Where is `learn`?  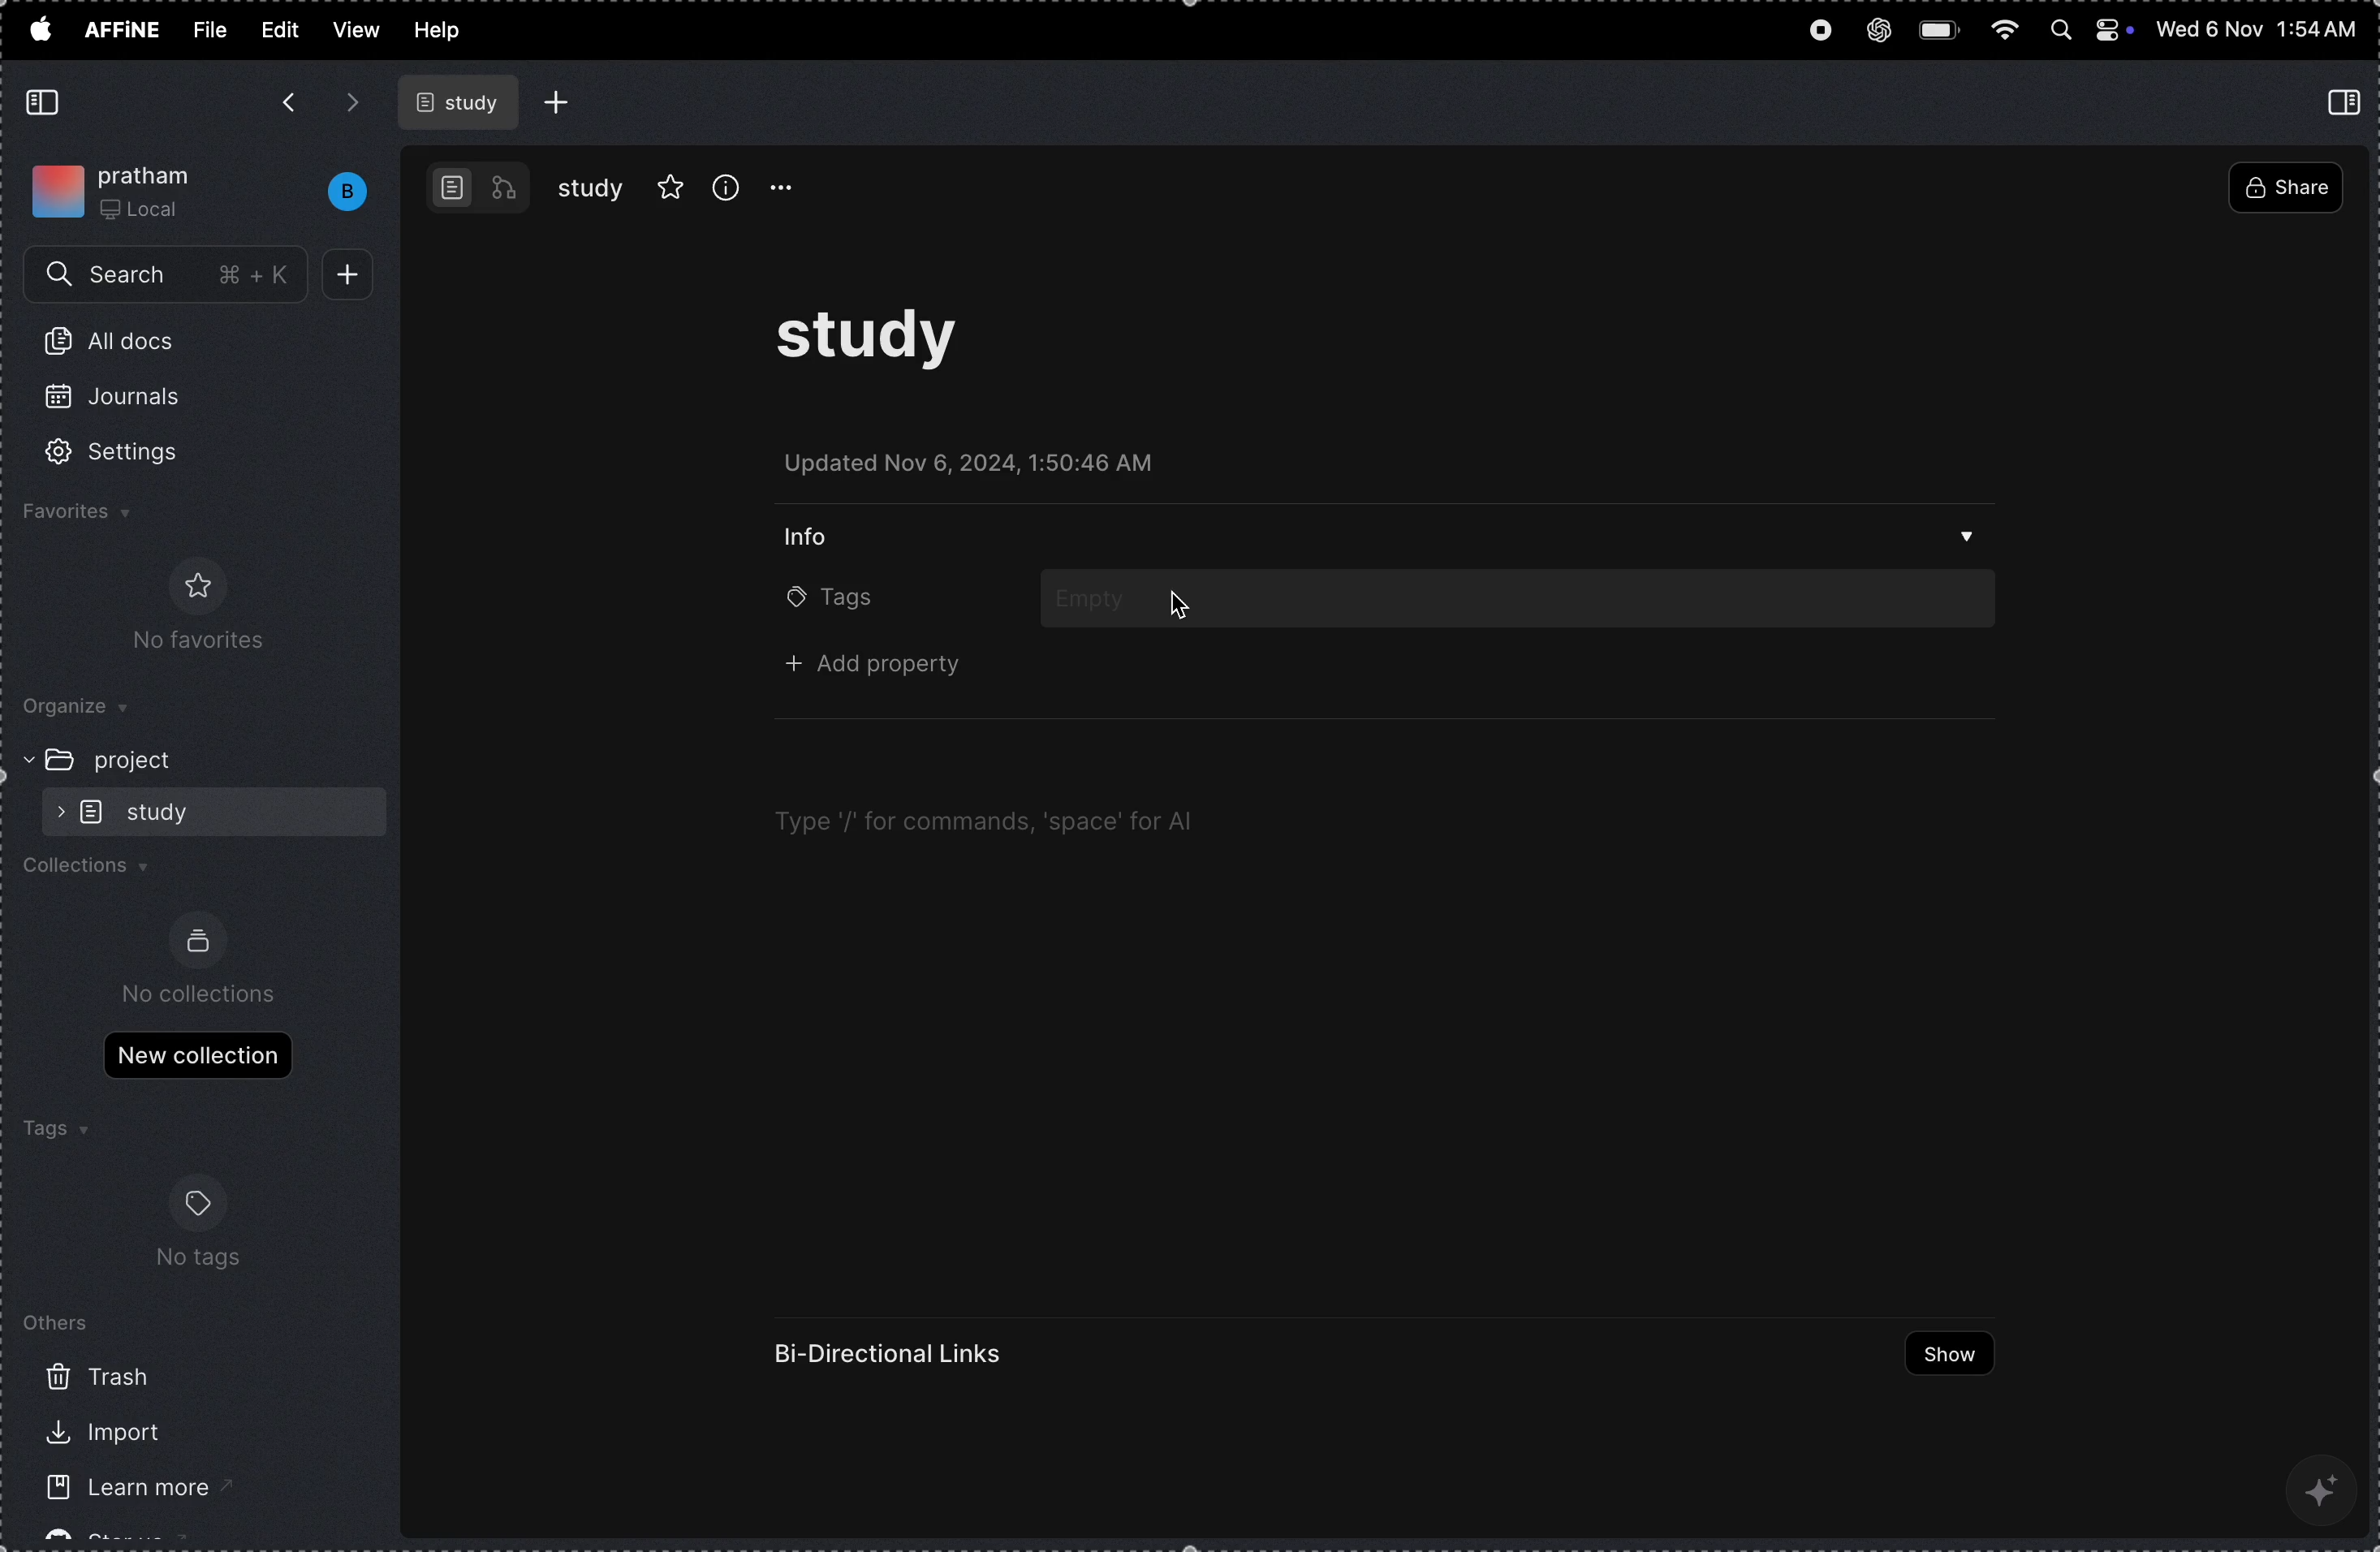 learn is located at coordinates (111, 1492).